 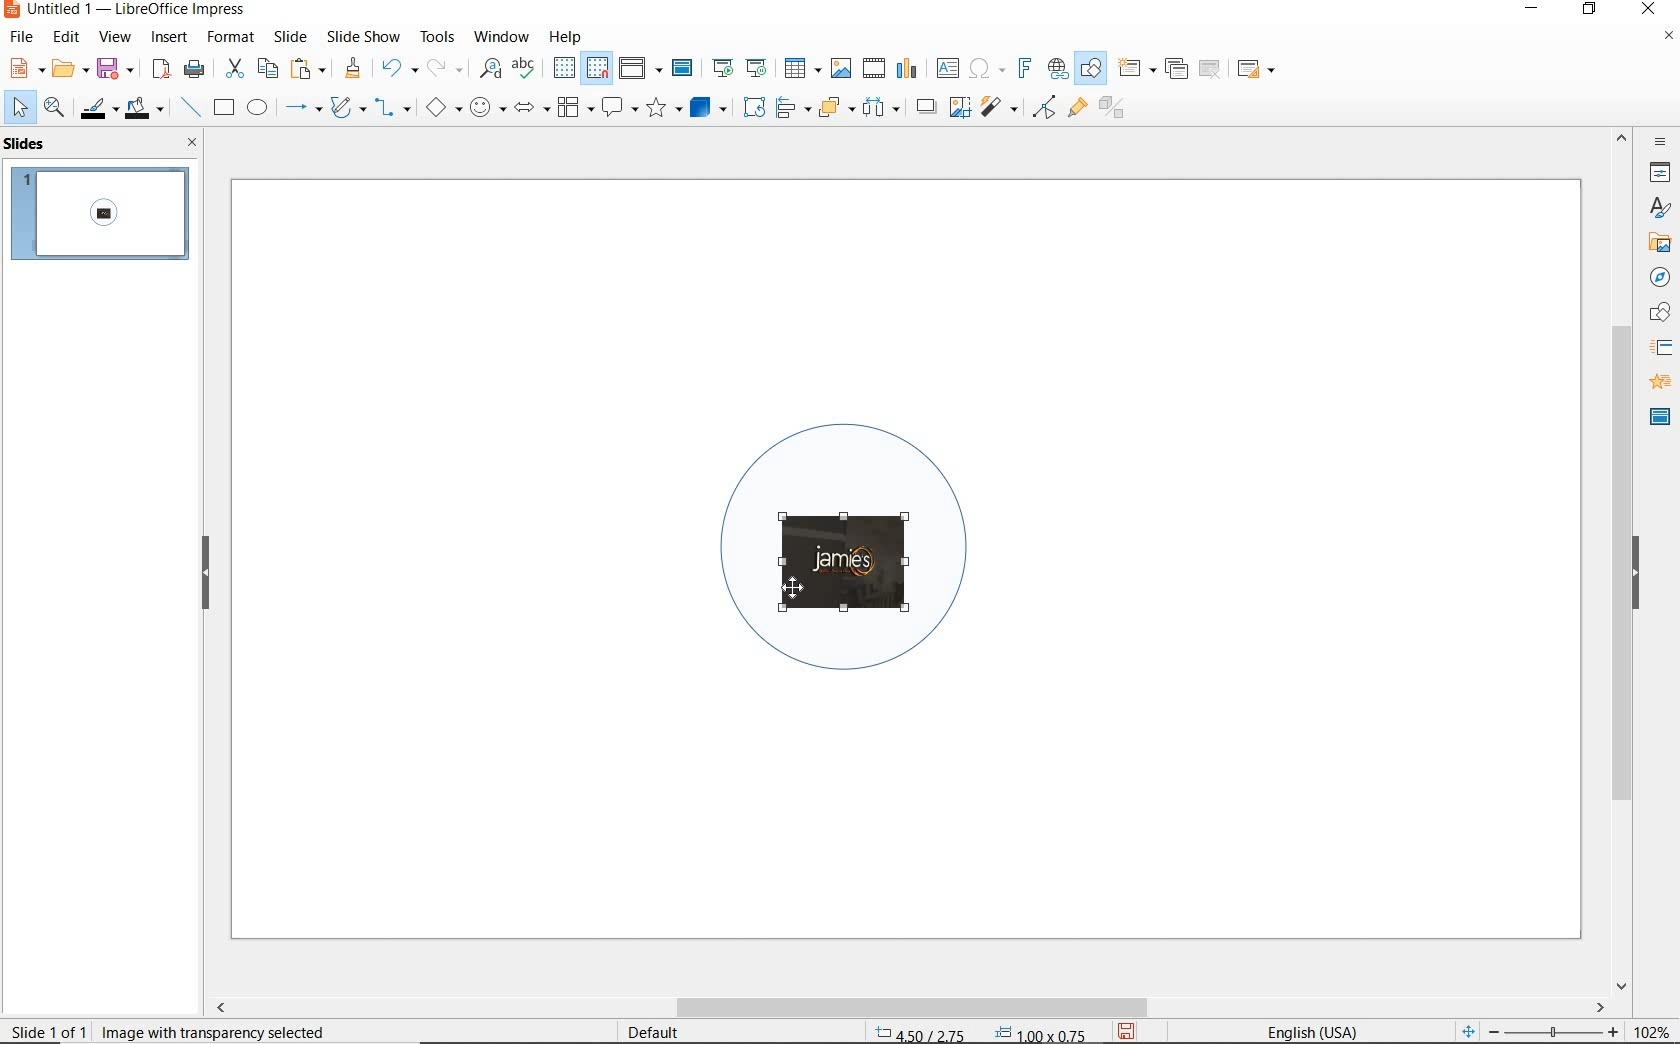 I want to click on coordinates, so click(x=978, y=1034).